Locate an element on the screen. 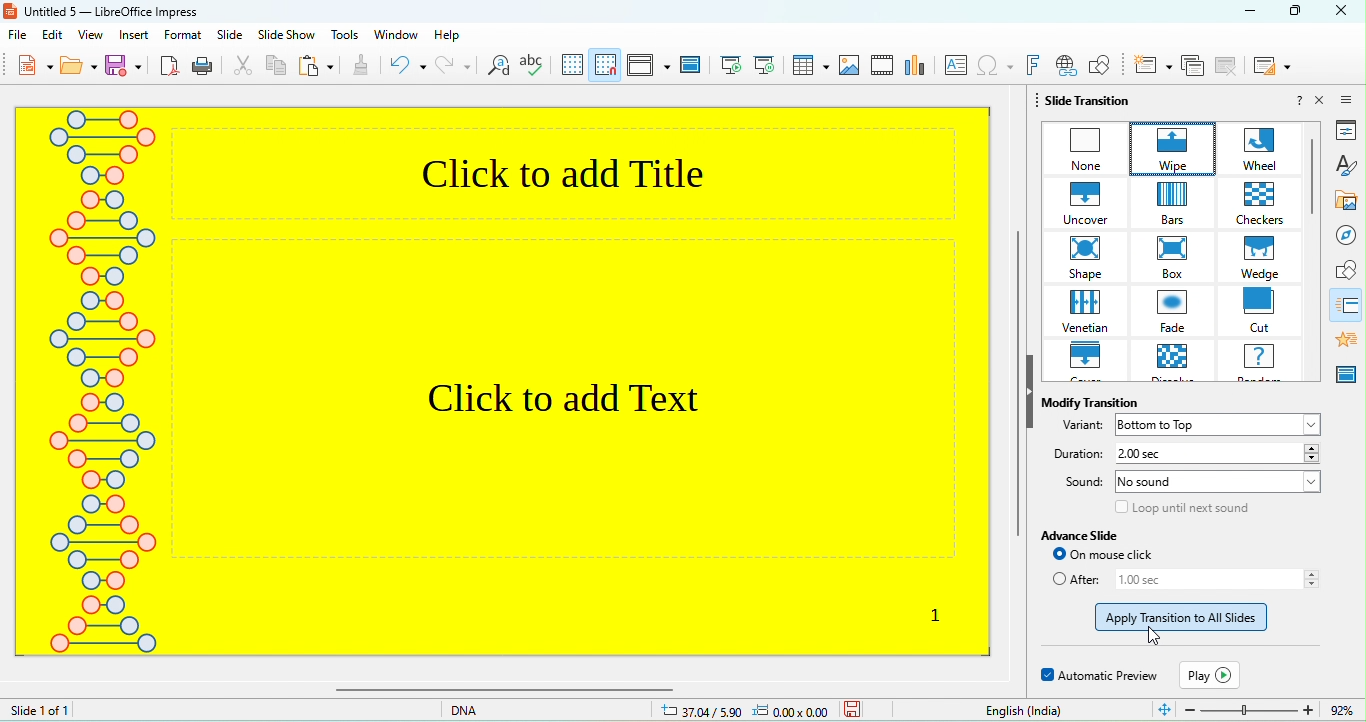 The width and height of the screenshot is (1366, 722). DNA theme on slide is located at coordinates (99, 397).